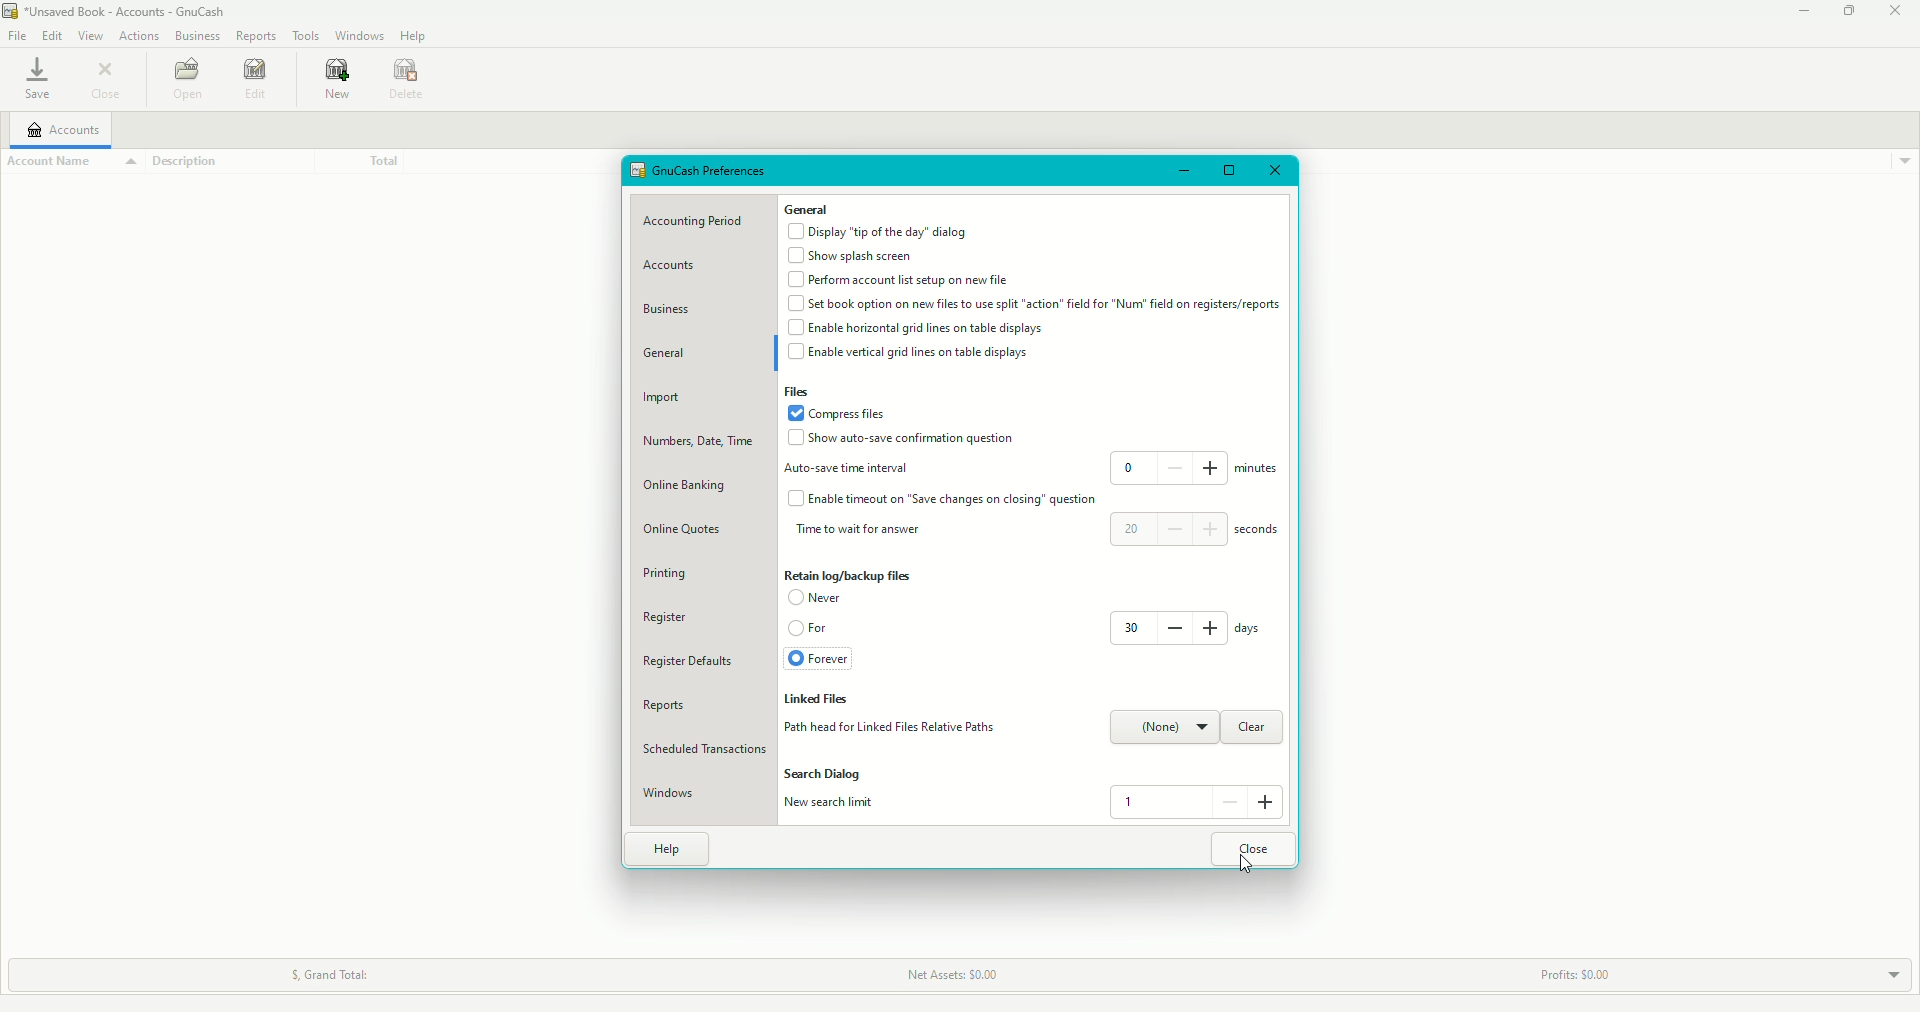 This screenshot has width=1920, height=1012. Describe the element at coordinates (705, 748) in the screenshot. I see `Scheduled Transactions` at that location.